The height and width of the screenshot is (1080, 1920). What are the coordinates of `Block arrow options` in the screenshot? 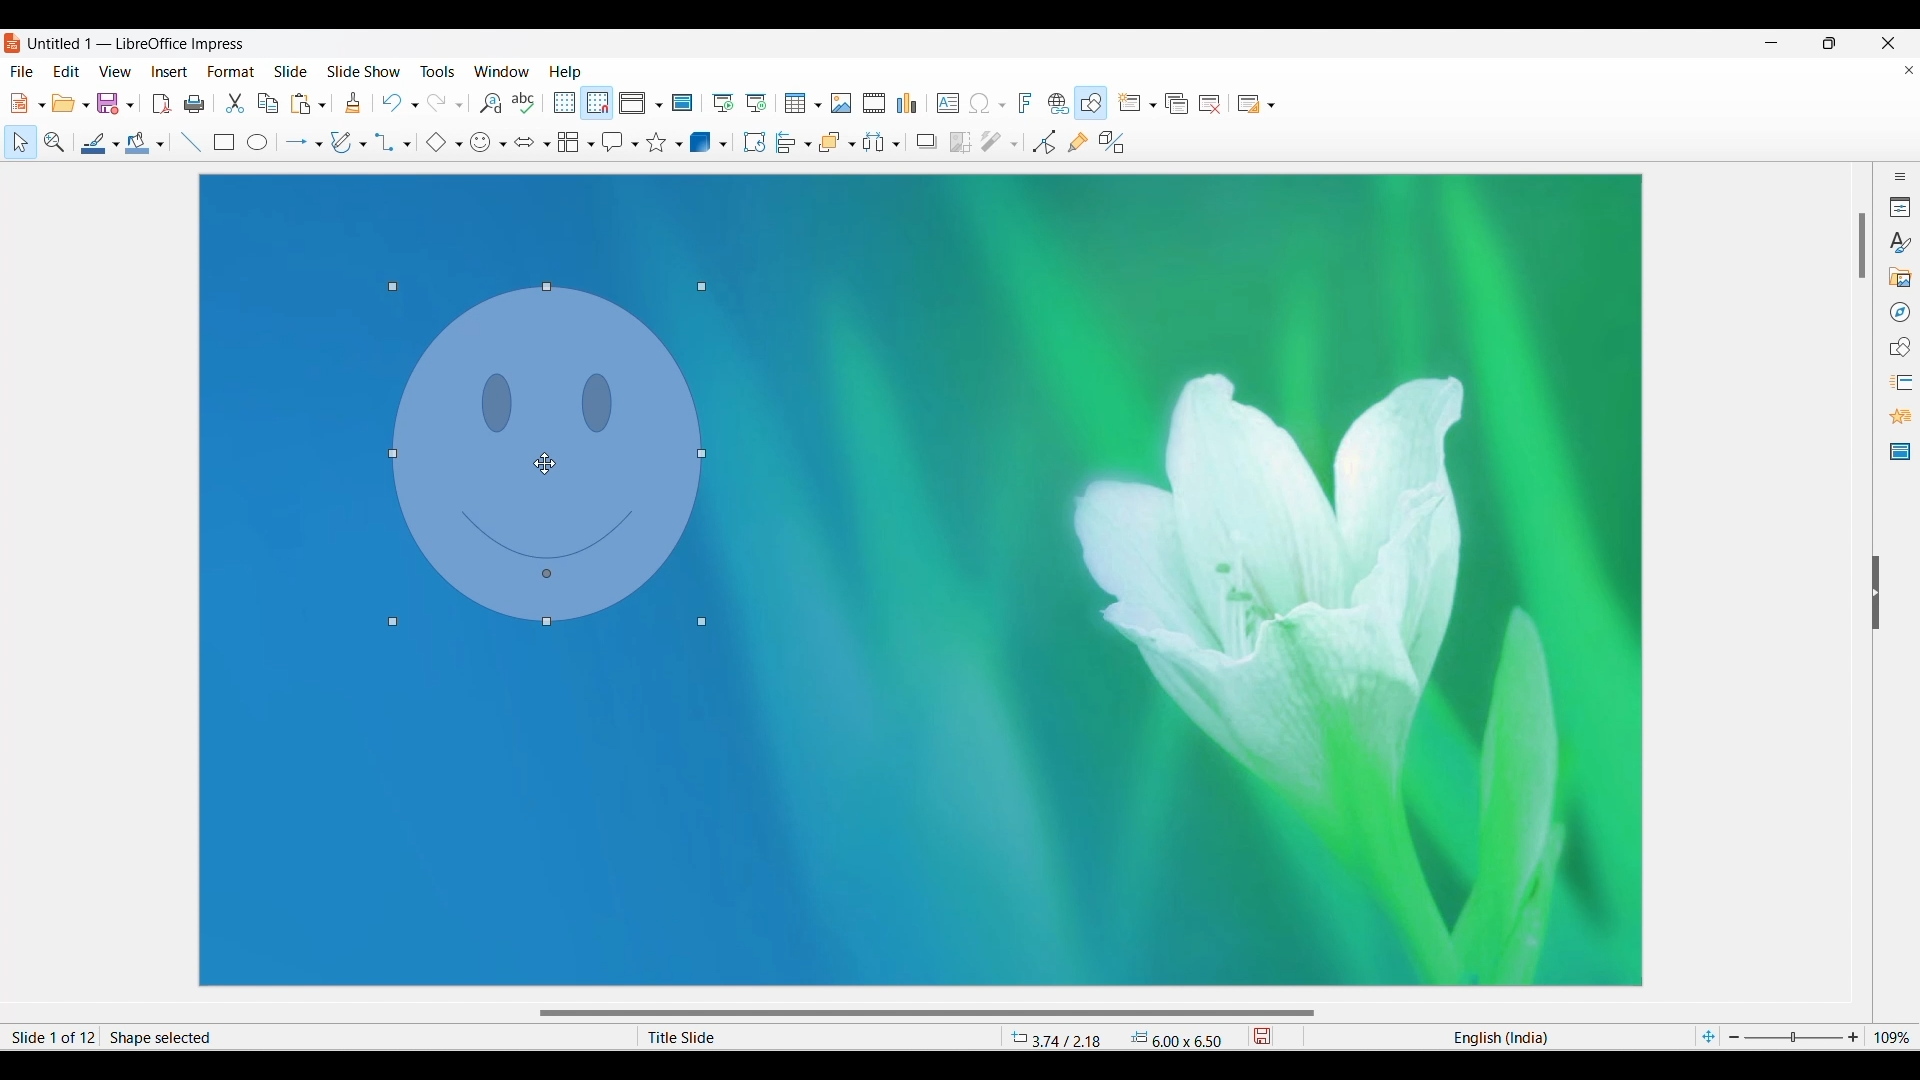 It's located at (548, 144).